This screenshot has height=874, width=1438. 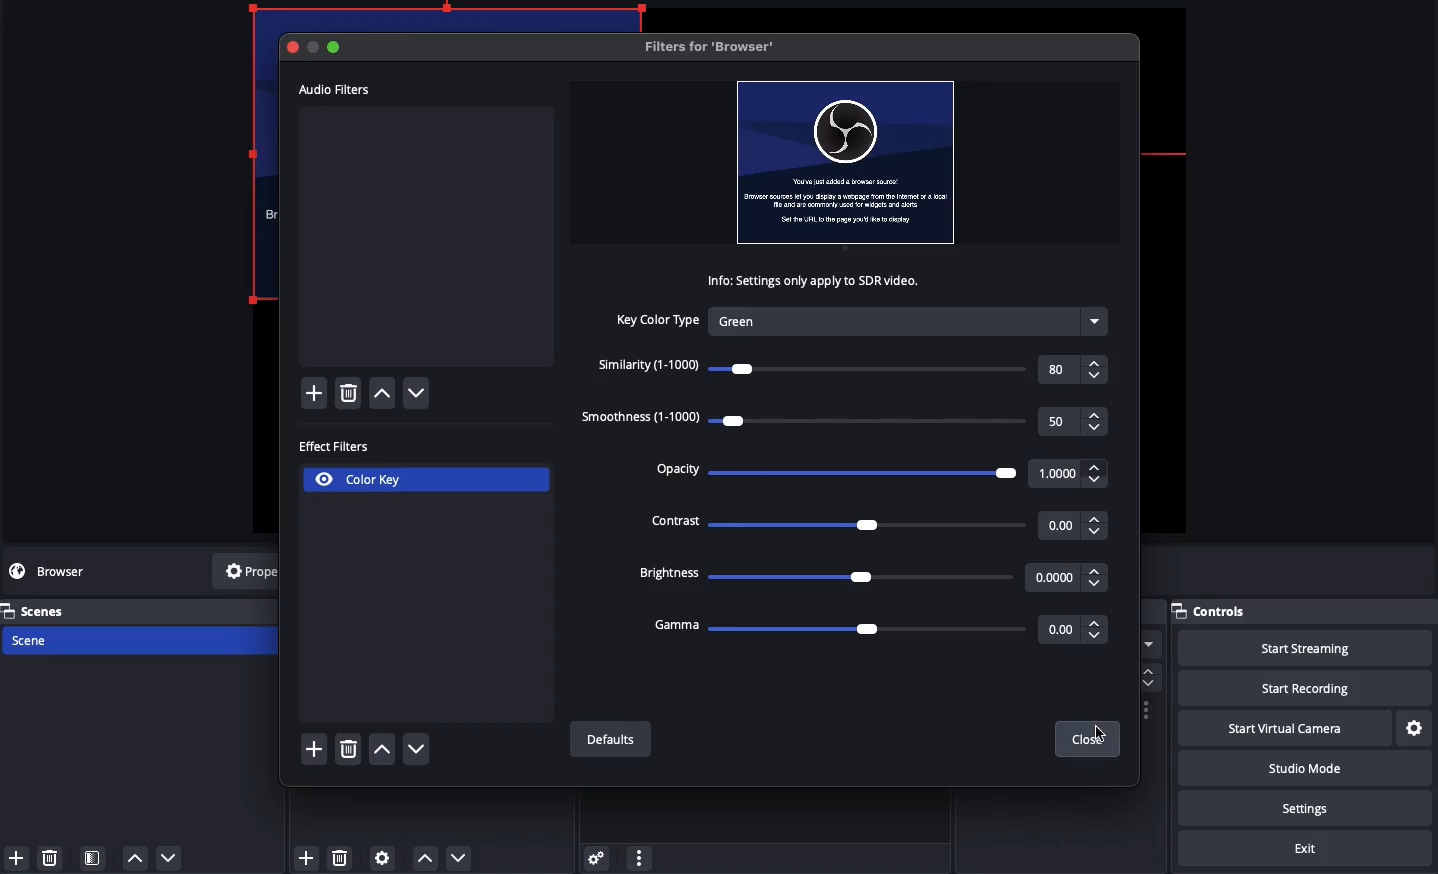 What do you see at coordinates (1298, 687) in the screenshot?
I see `Start recording` at bounding box center [1298, 687].